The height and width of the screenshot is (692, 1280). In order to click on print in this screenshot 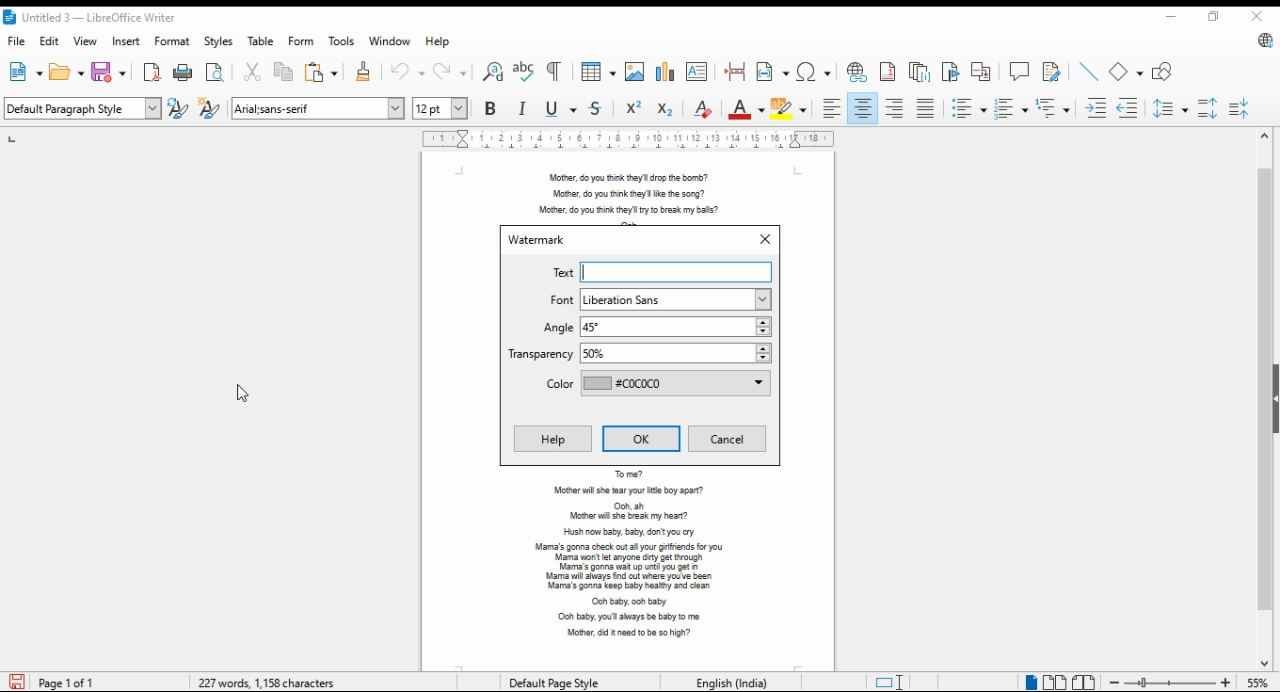, I will do `click(185, 72)`.